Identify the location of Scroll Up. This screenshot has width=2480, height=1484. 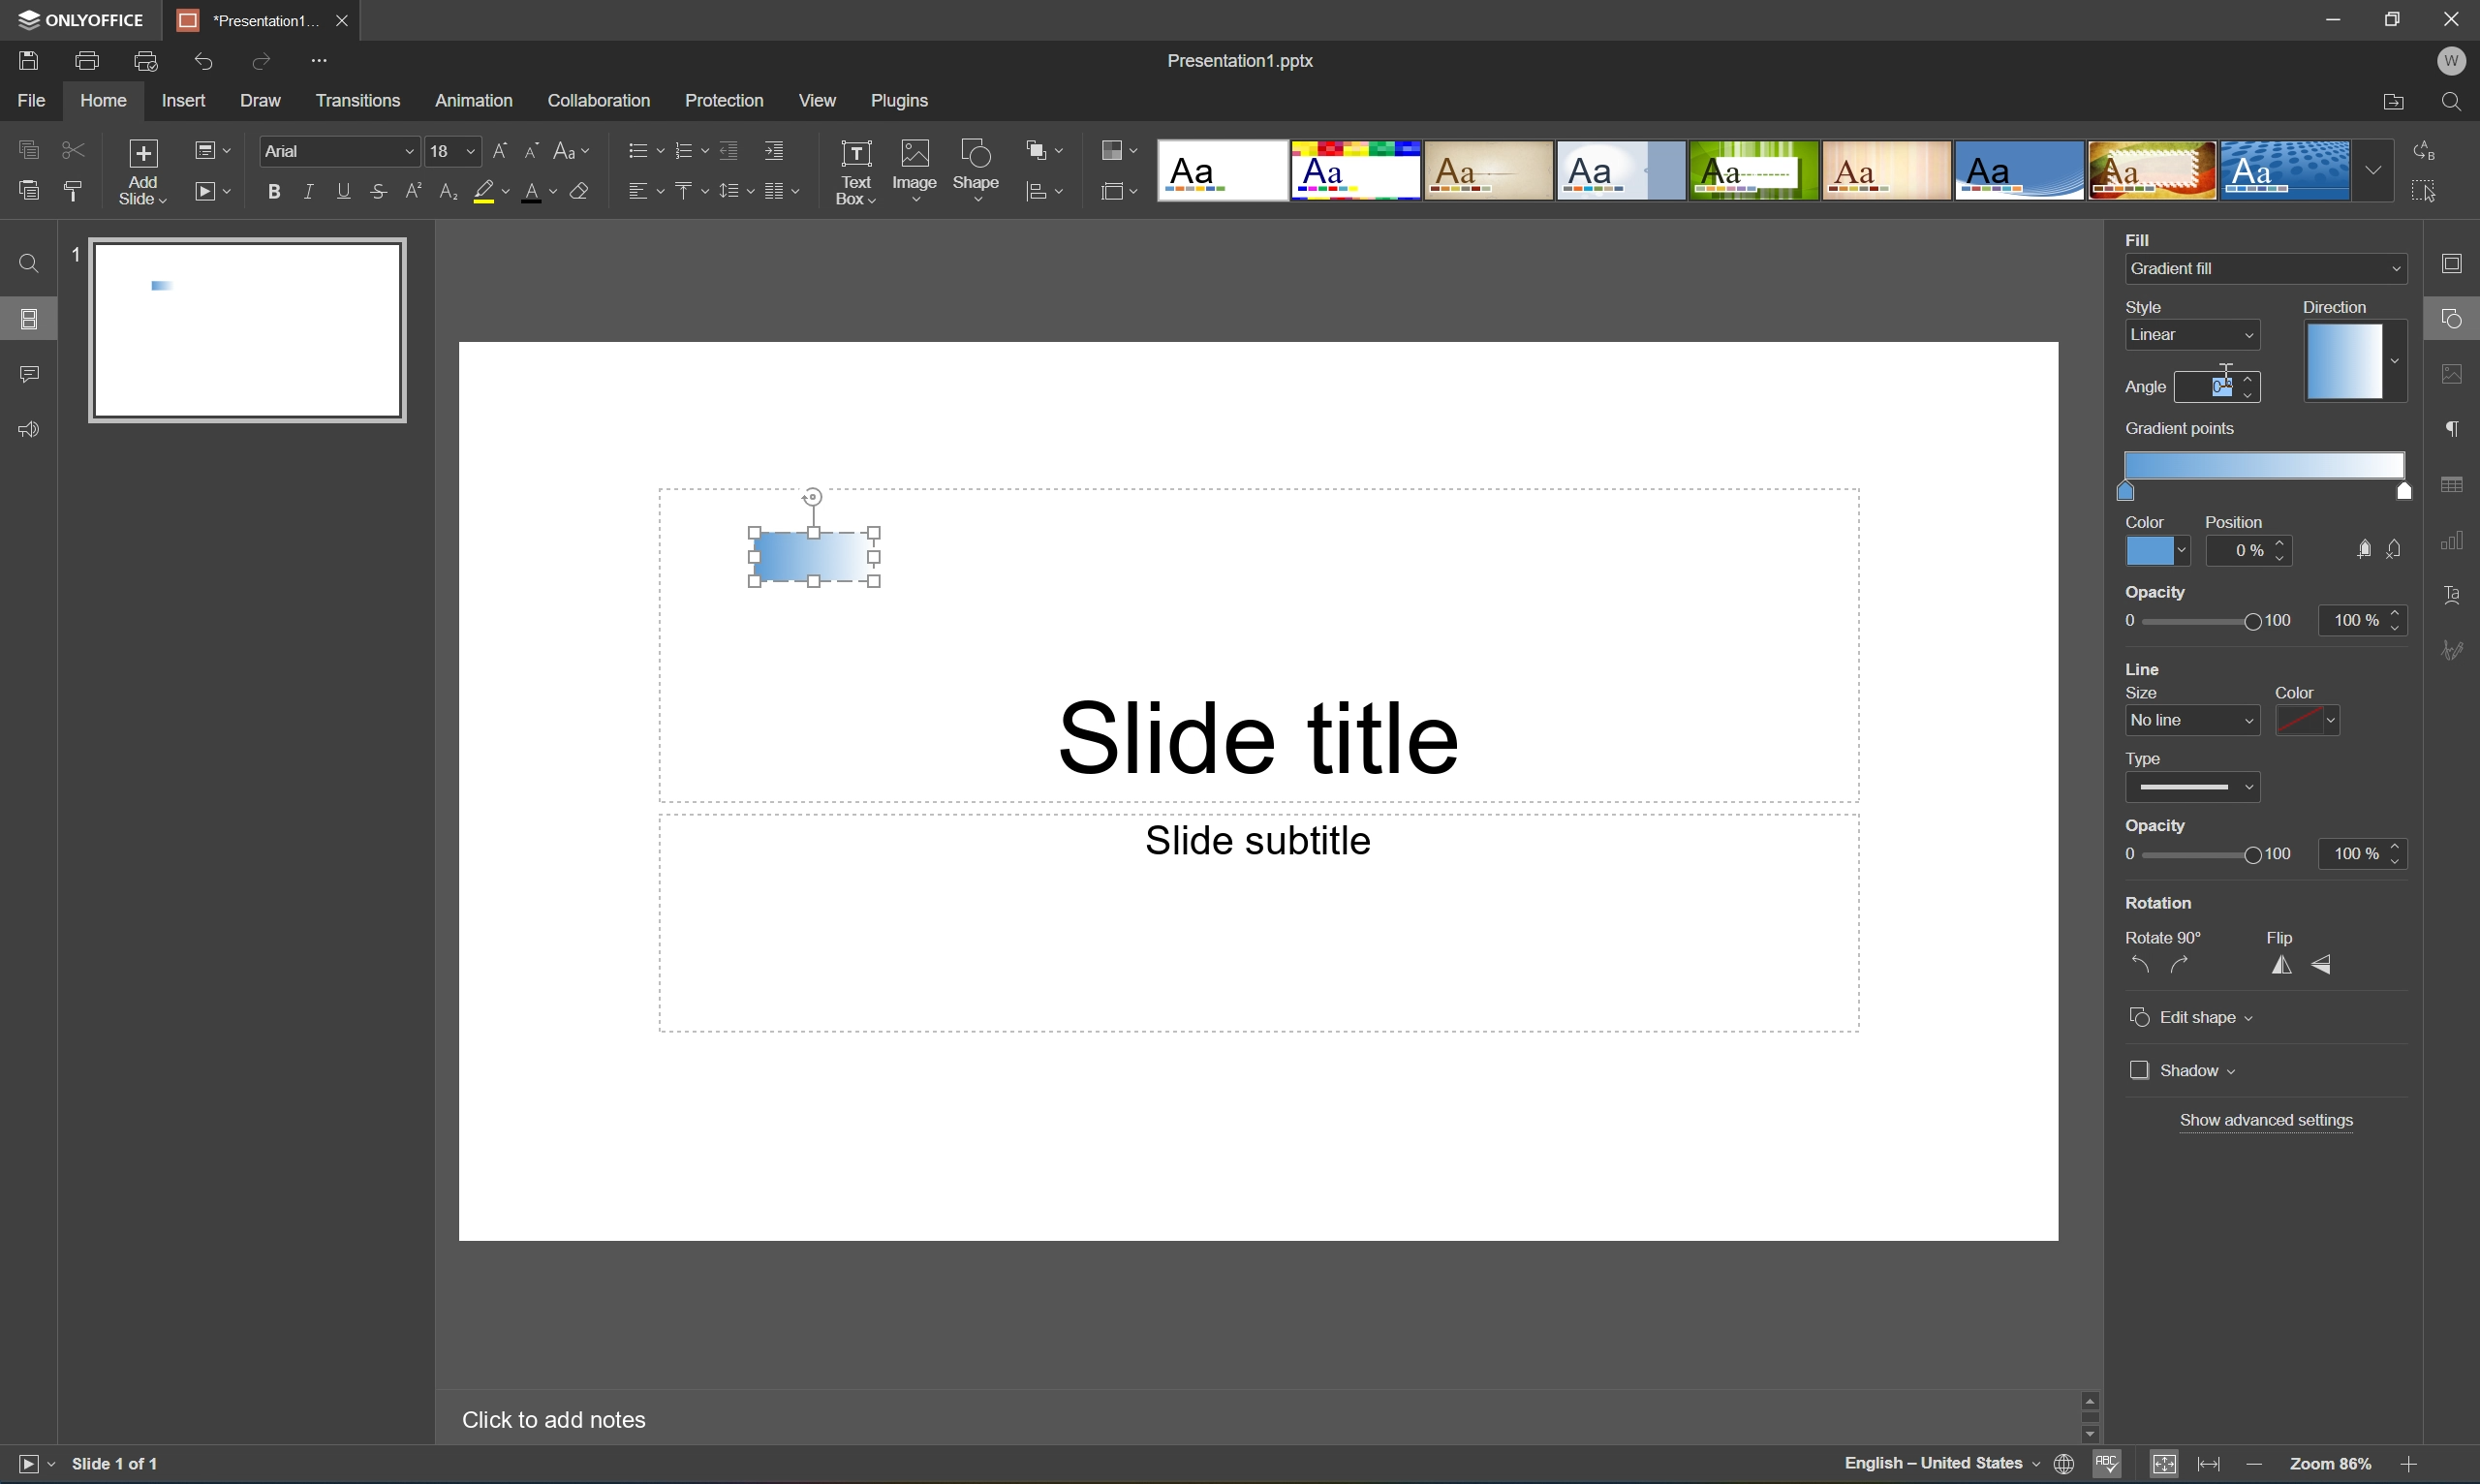
(2407, 1389).